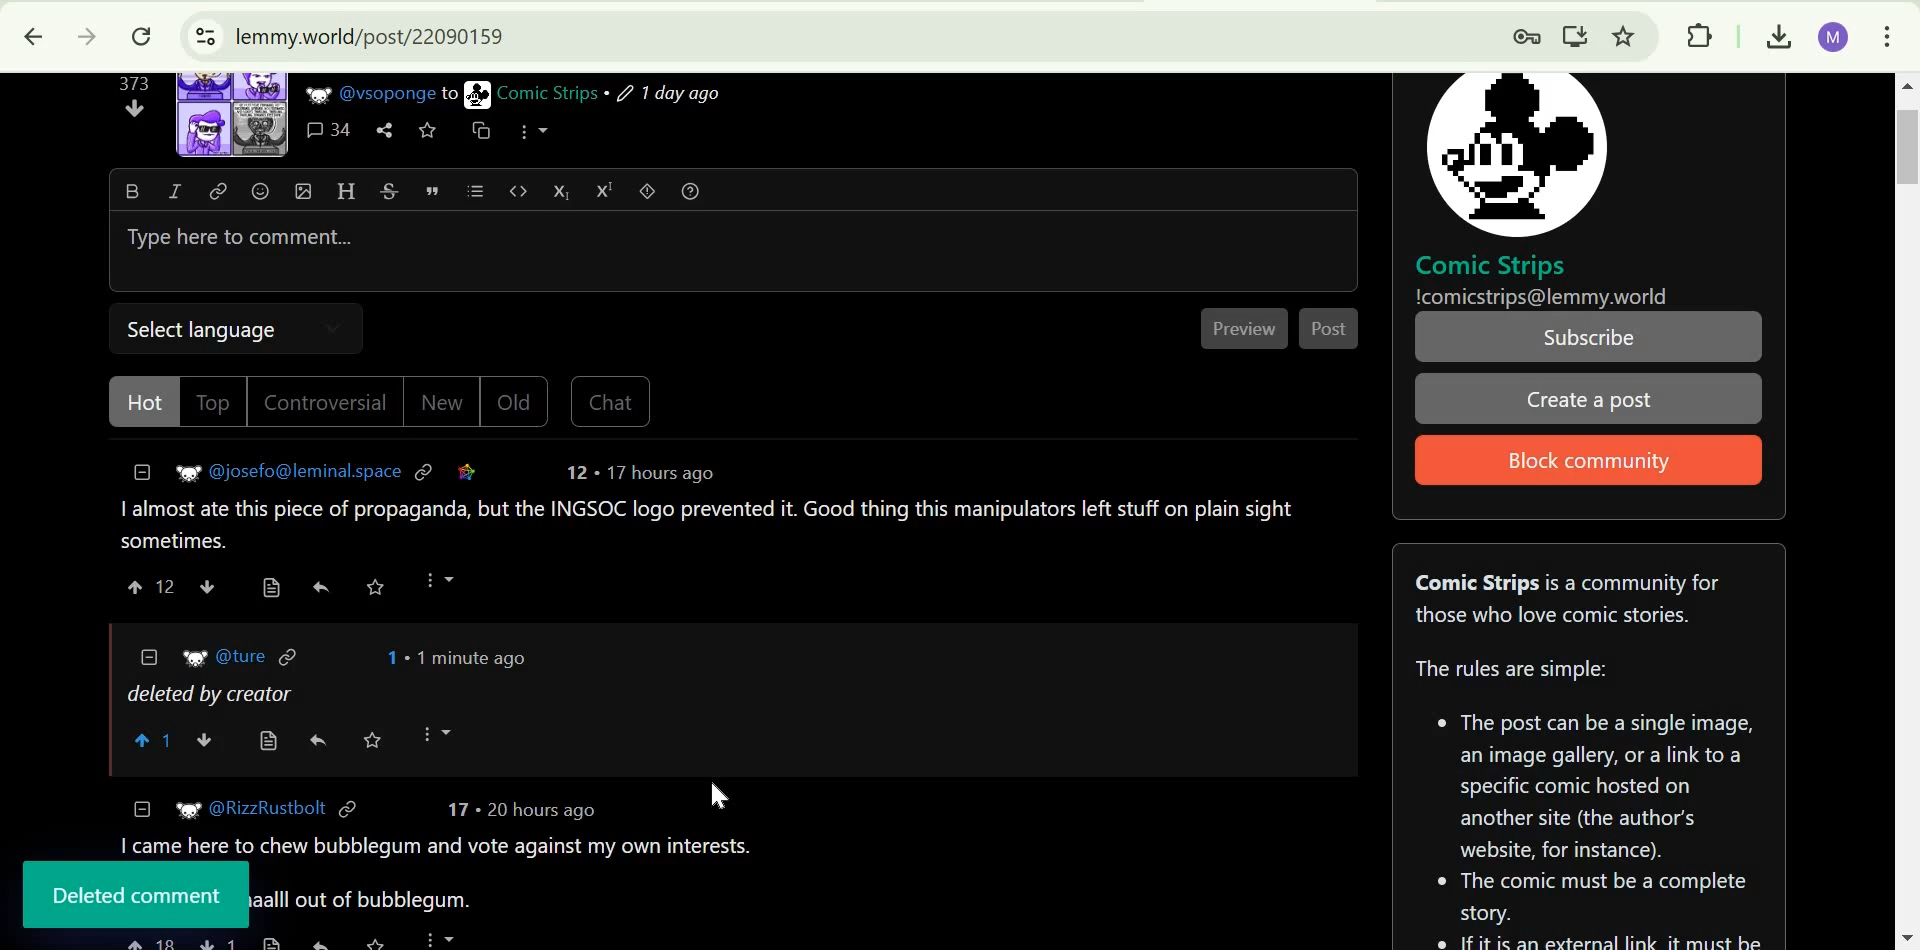  Describe the element at coordinates (373, 739) in the screenshot. I see `Save` at that location.